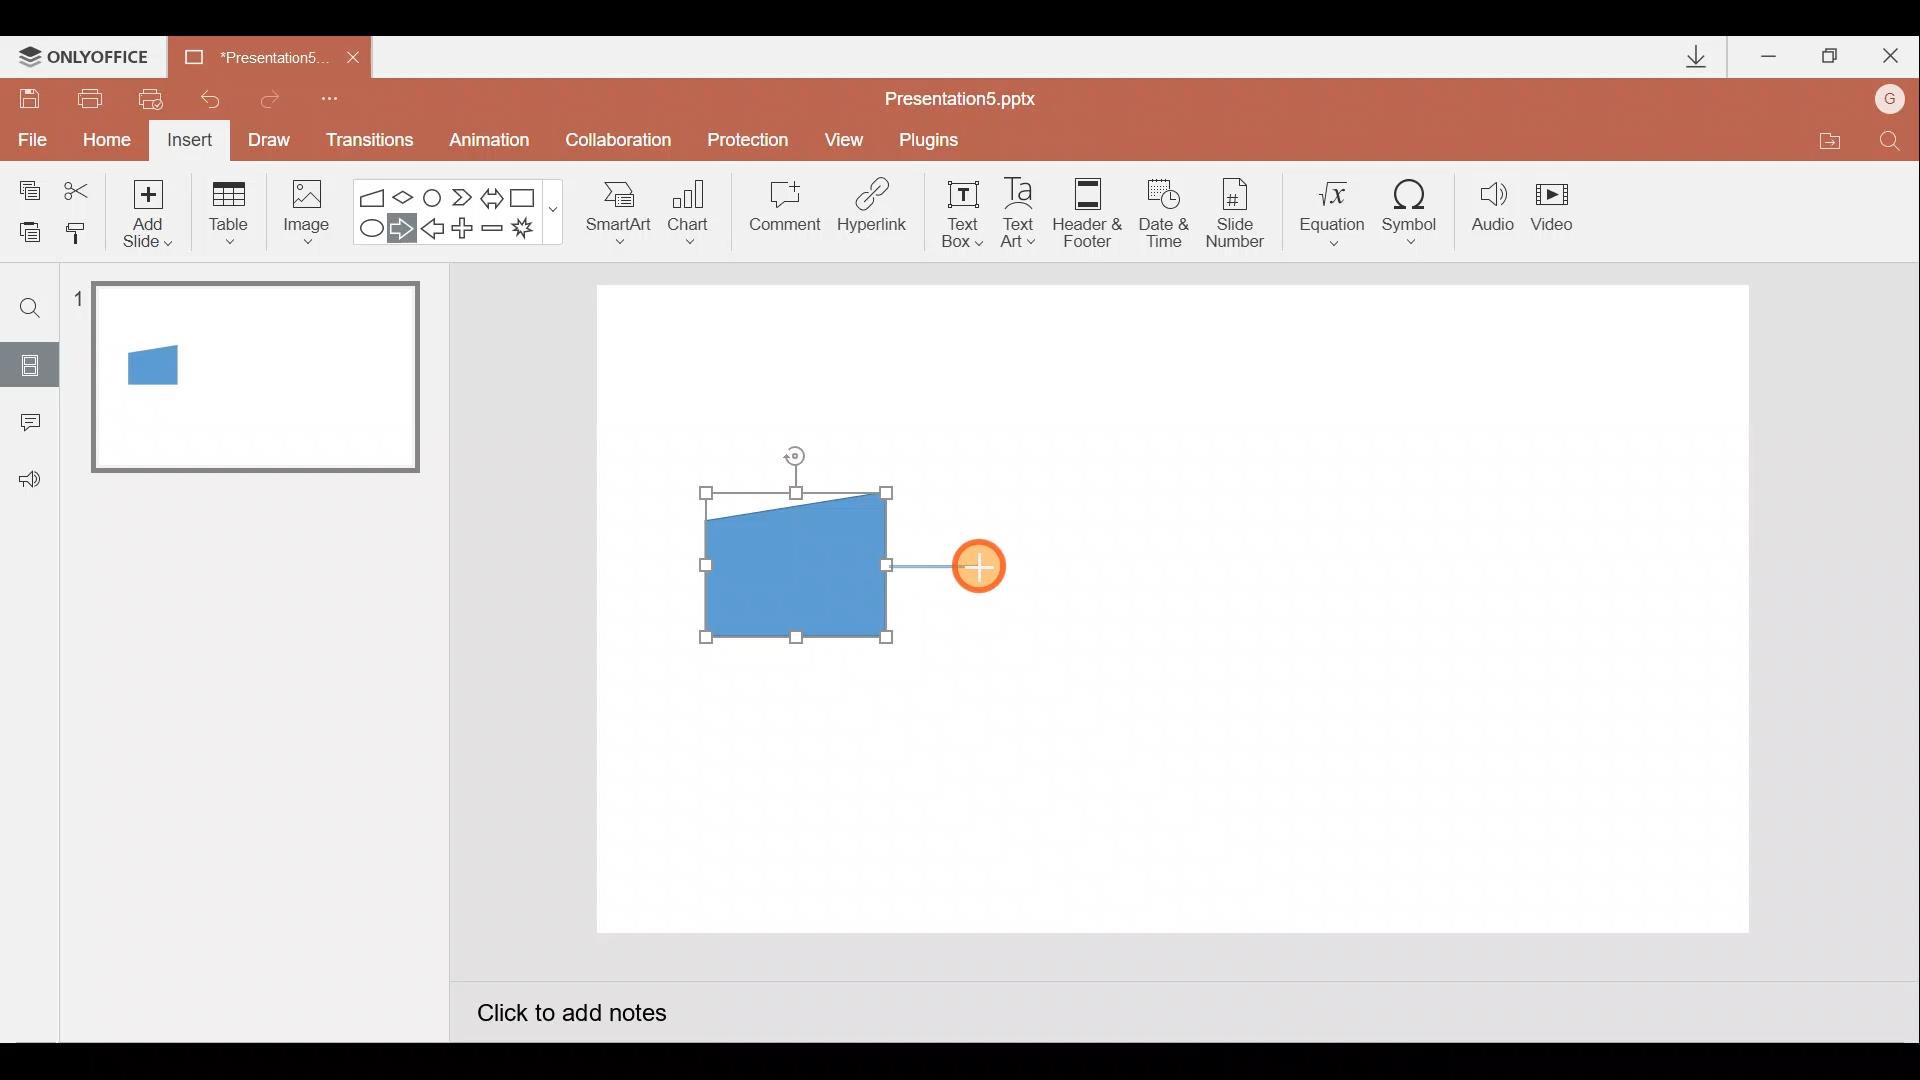 The width and height of the screenshot is (1920, 1080). I want to click on Minus, so click(494, 232).